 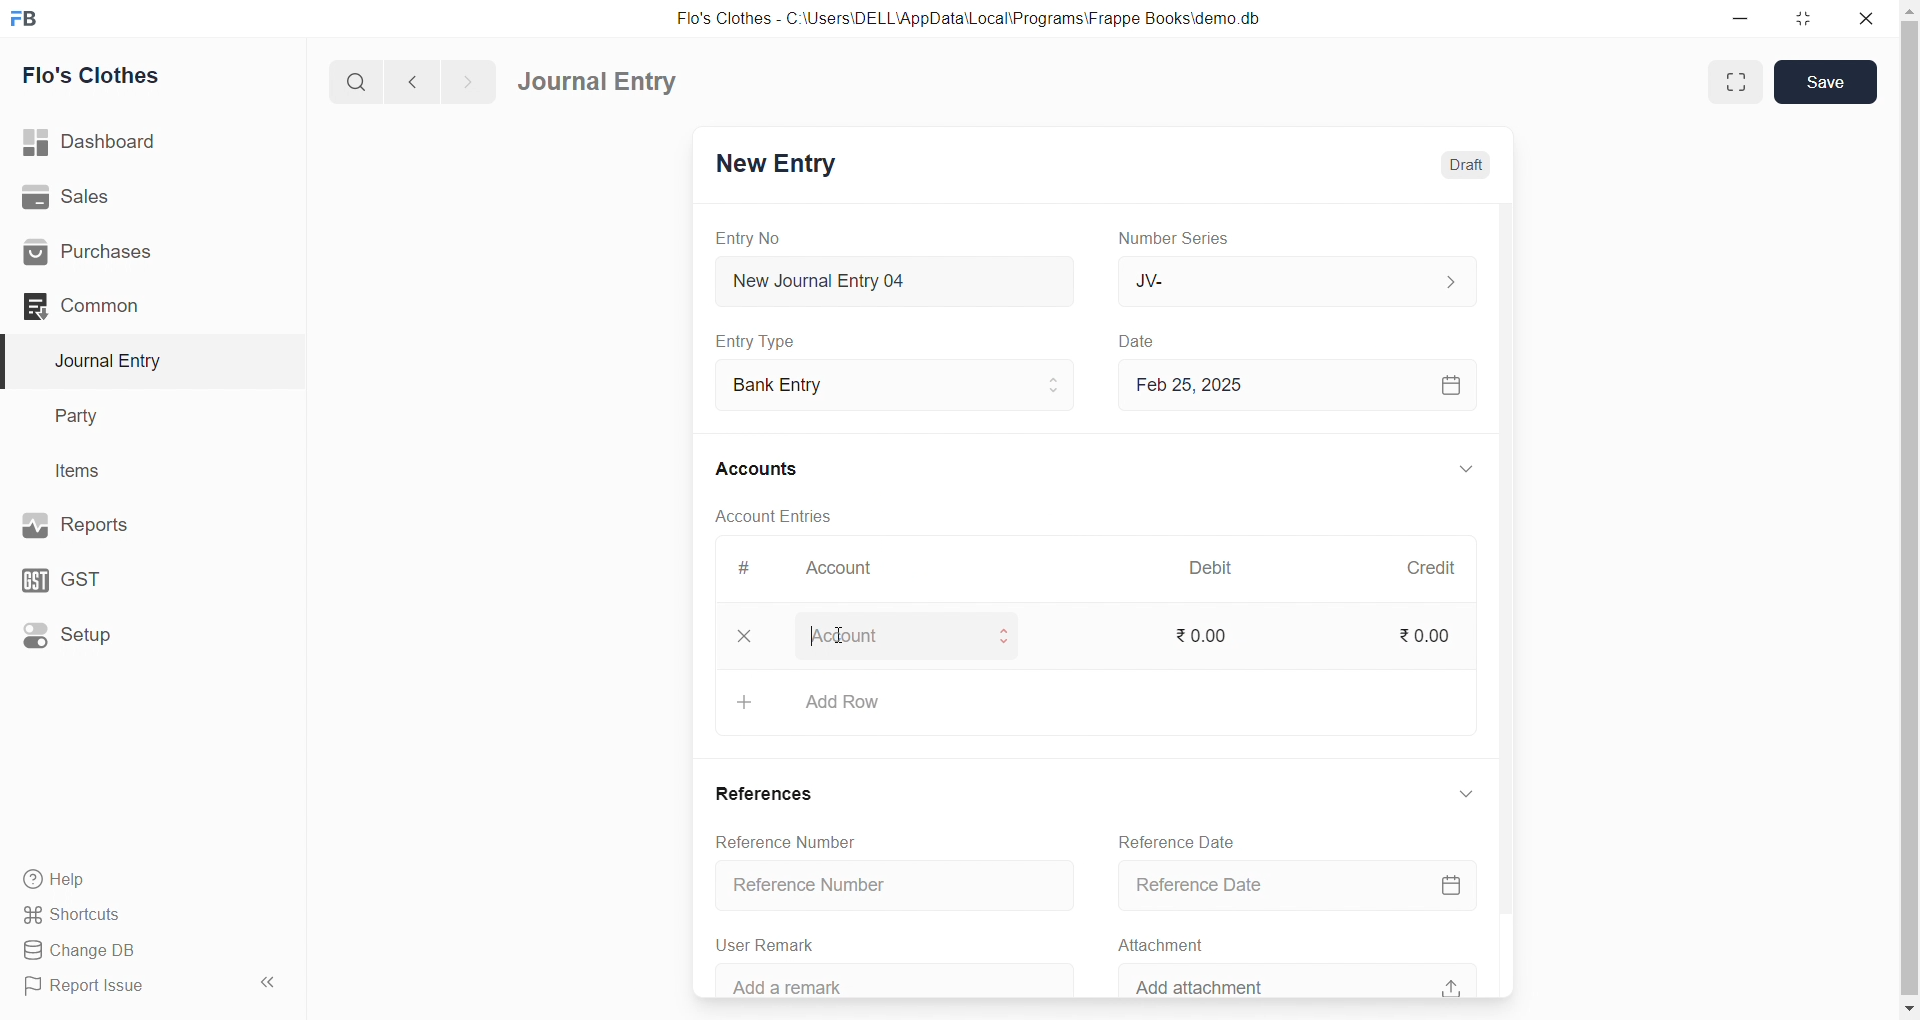 What do you see at coordinates (360, 80) in the screenshot?
I see `search` at bounding box center [360, 80].